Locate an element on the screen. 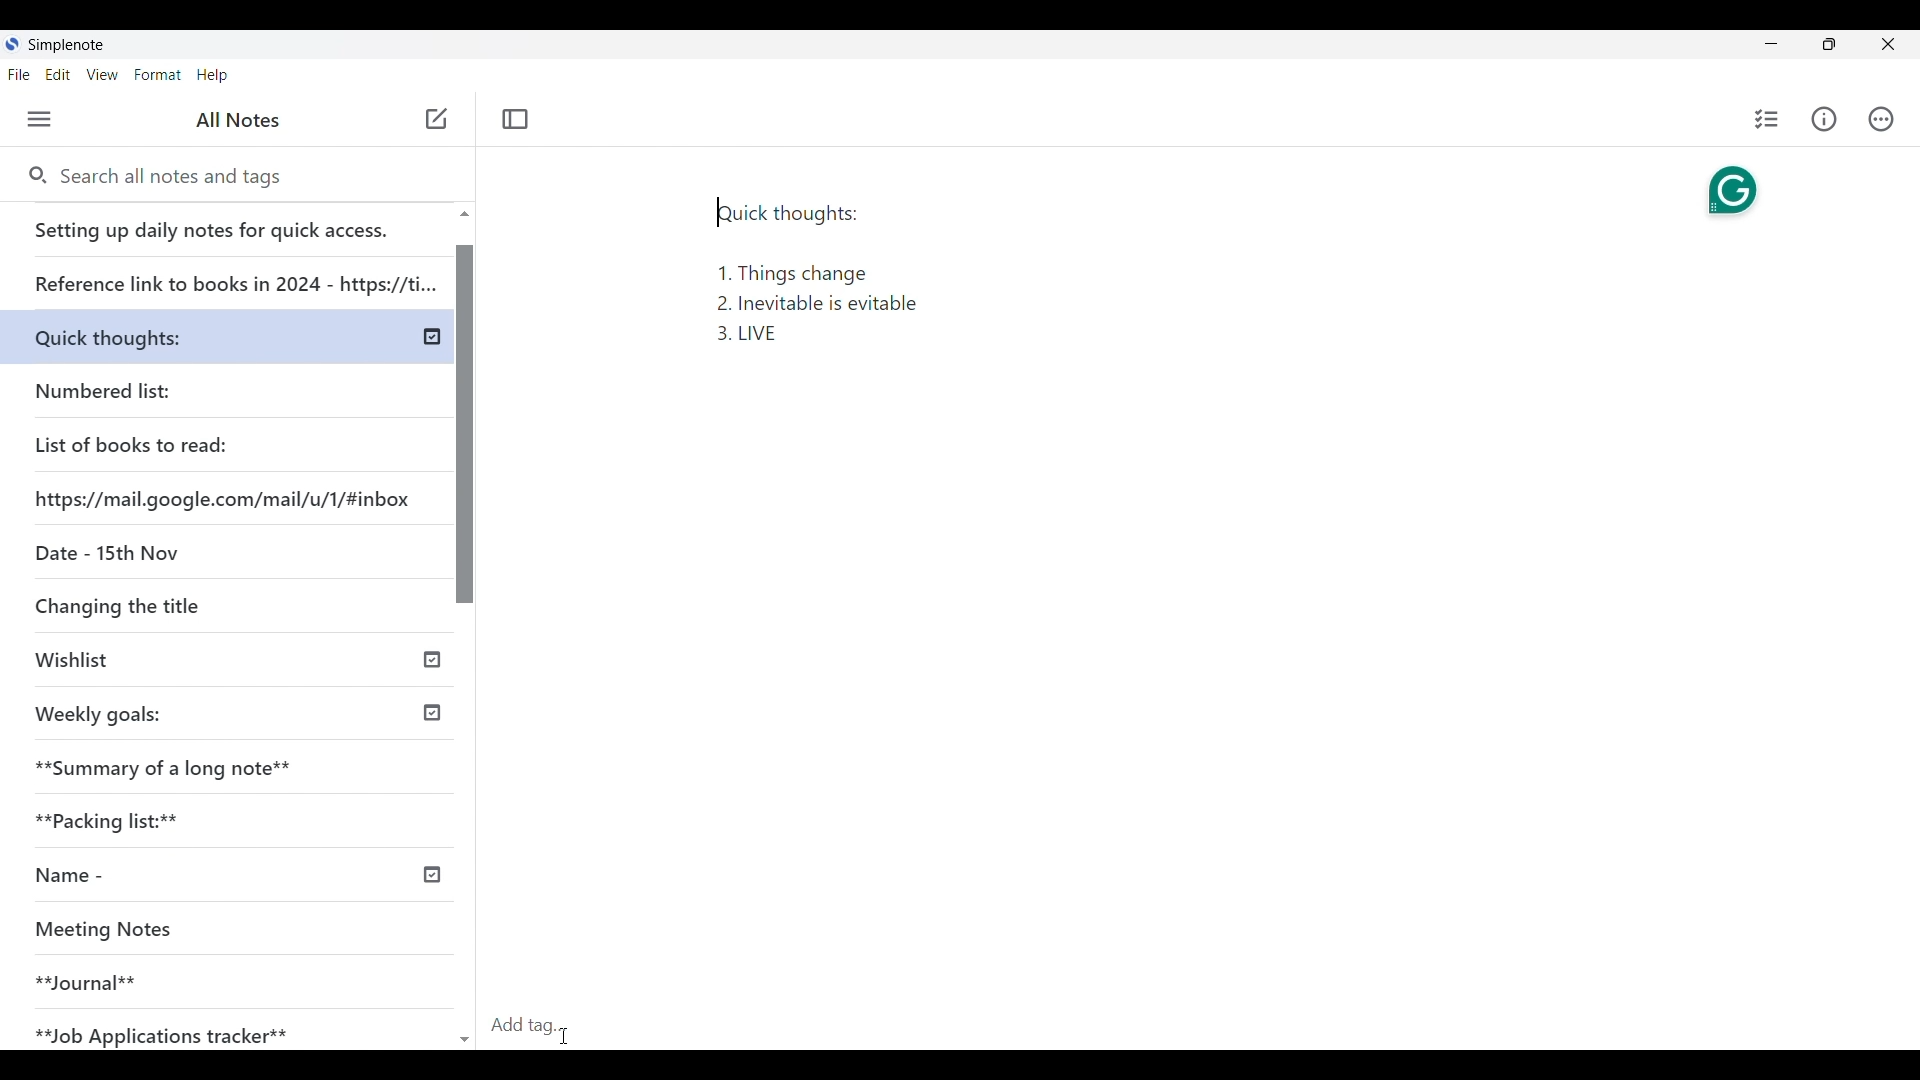  published is located at coordinates (433, 337).